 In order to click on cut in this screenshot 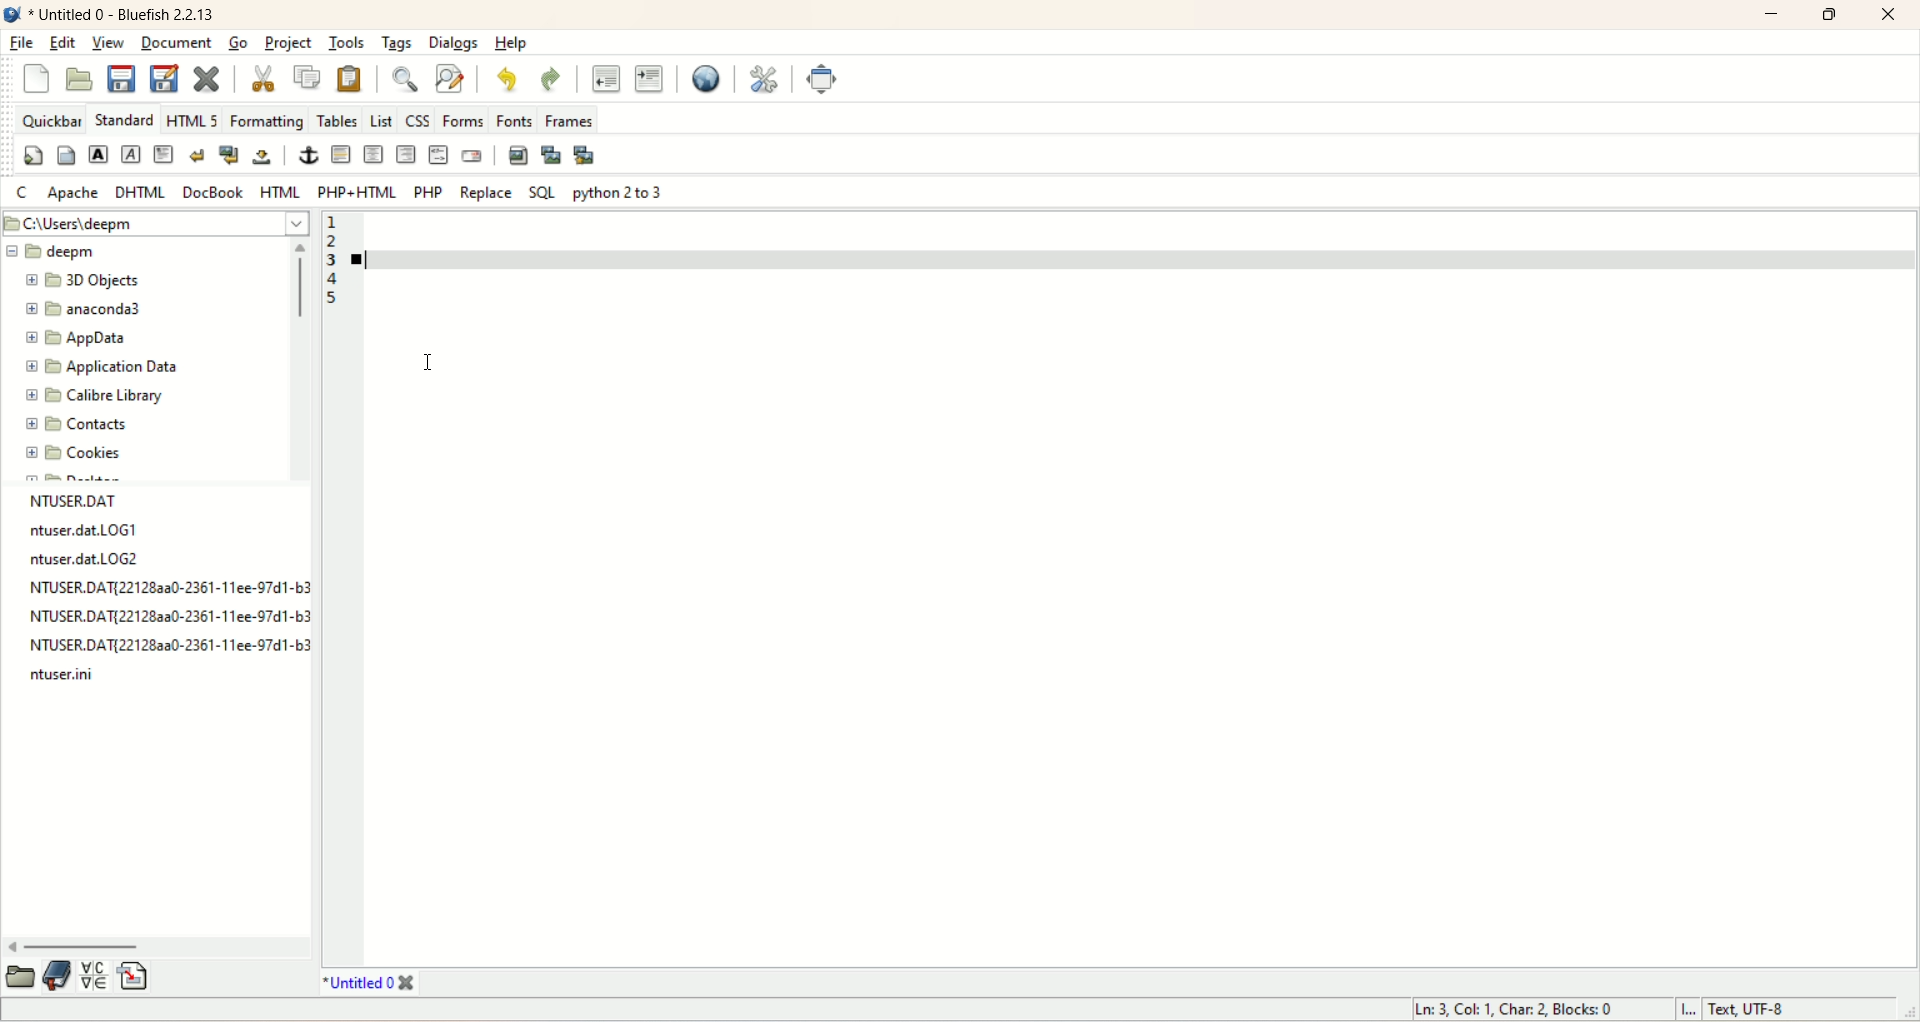, I will do `click(261, 79)`.